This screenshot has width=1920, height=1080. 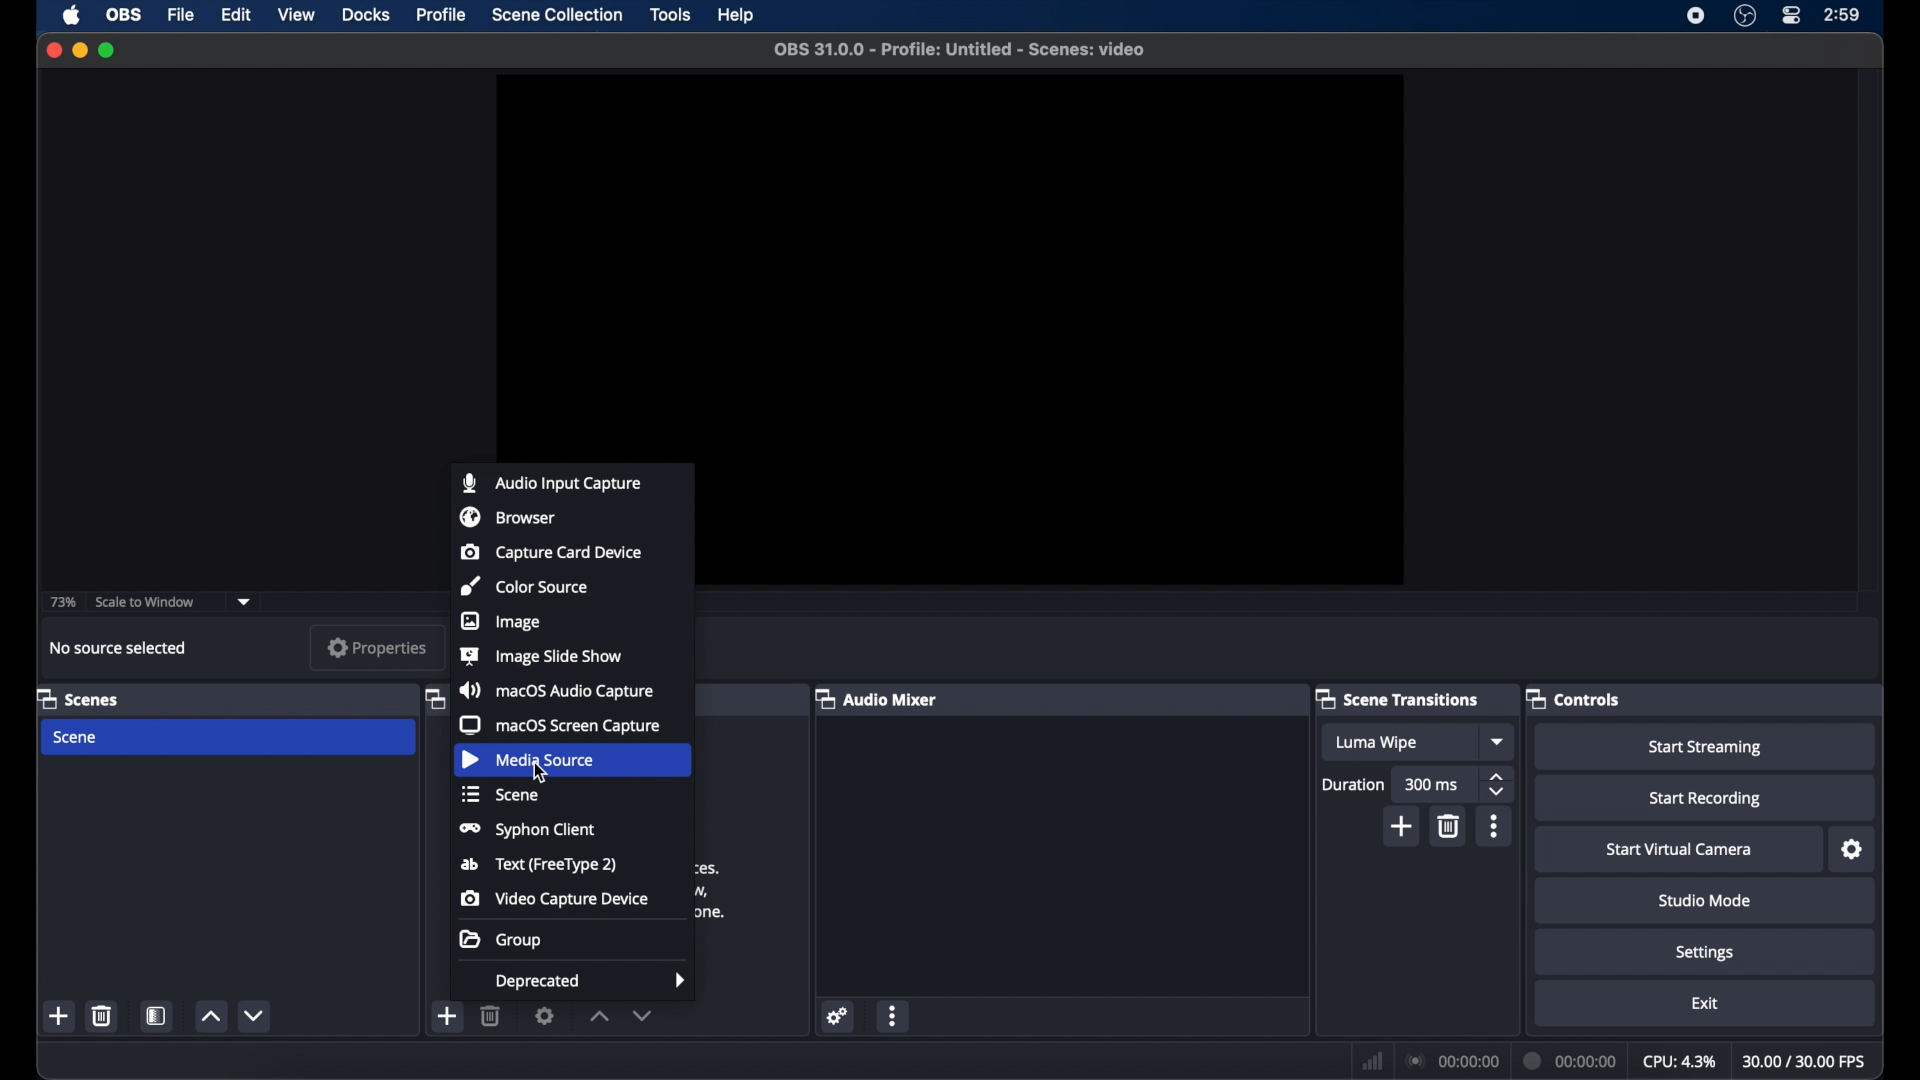 What do you see at coordinates (737, 16) in the screenshot?
I see `help` at bounding box center [737, 16].